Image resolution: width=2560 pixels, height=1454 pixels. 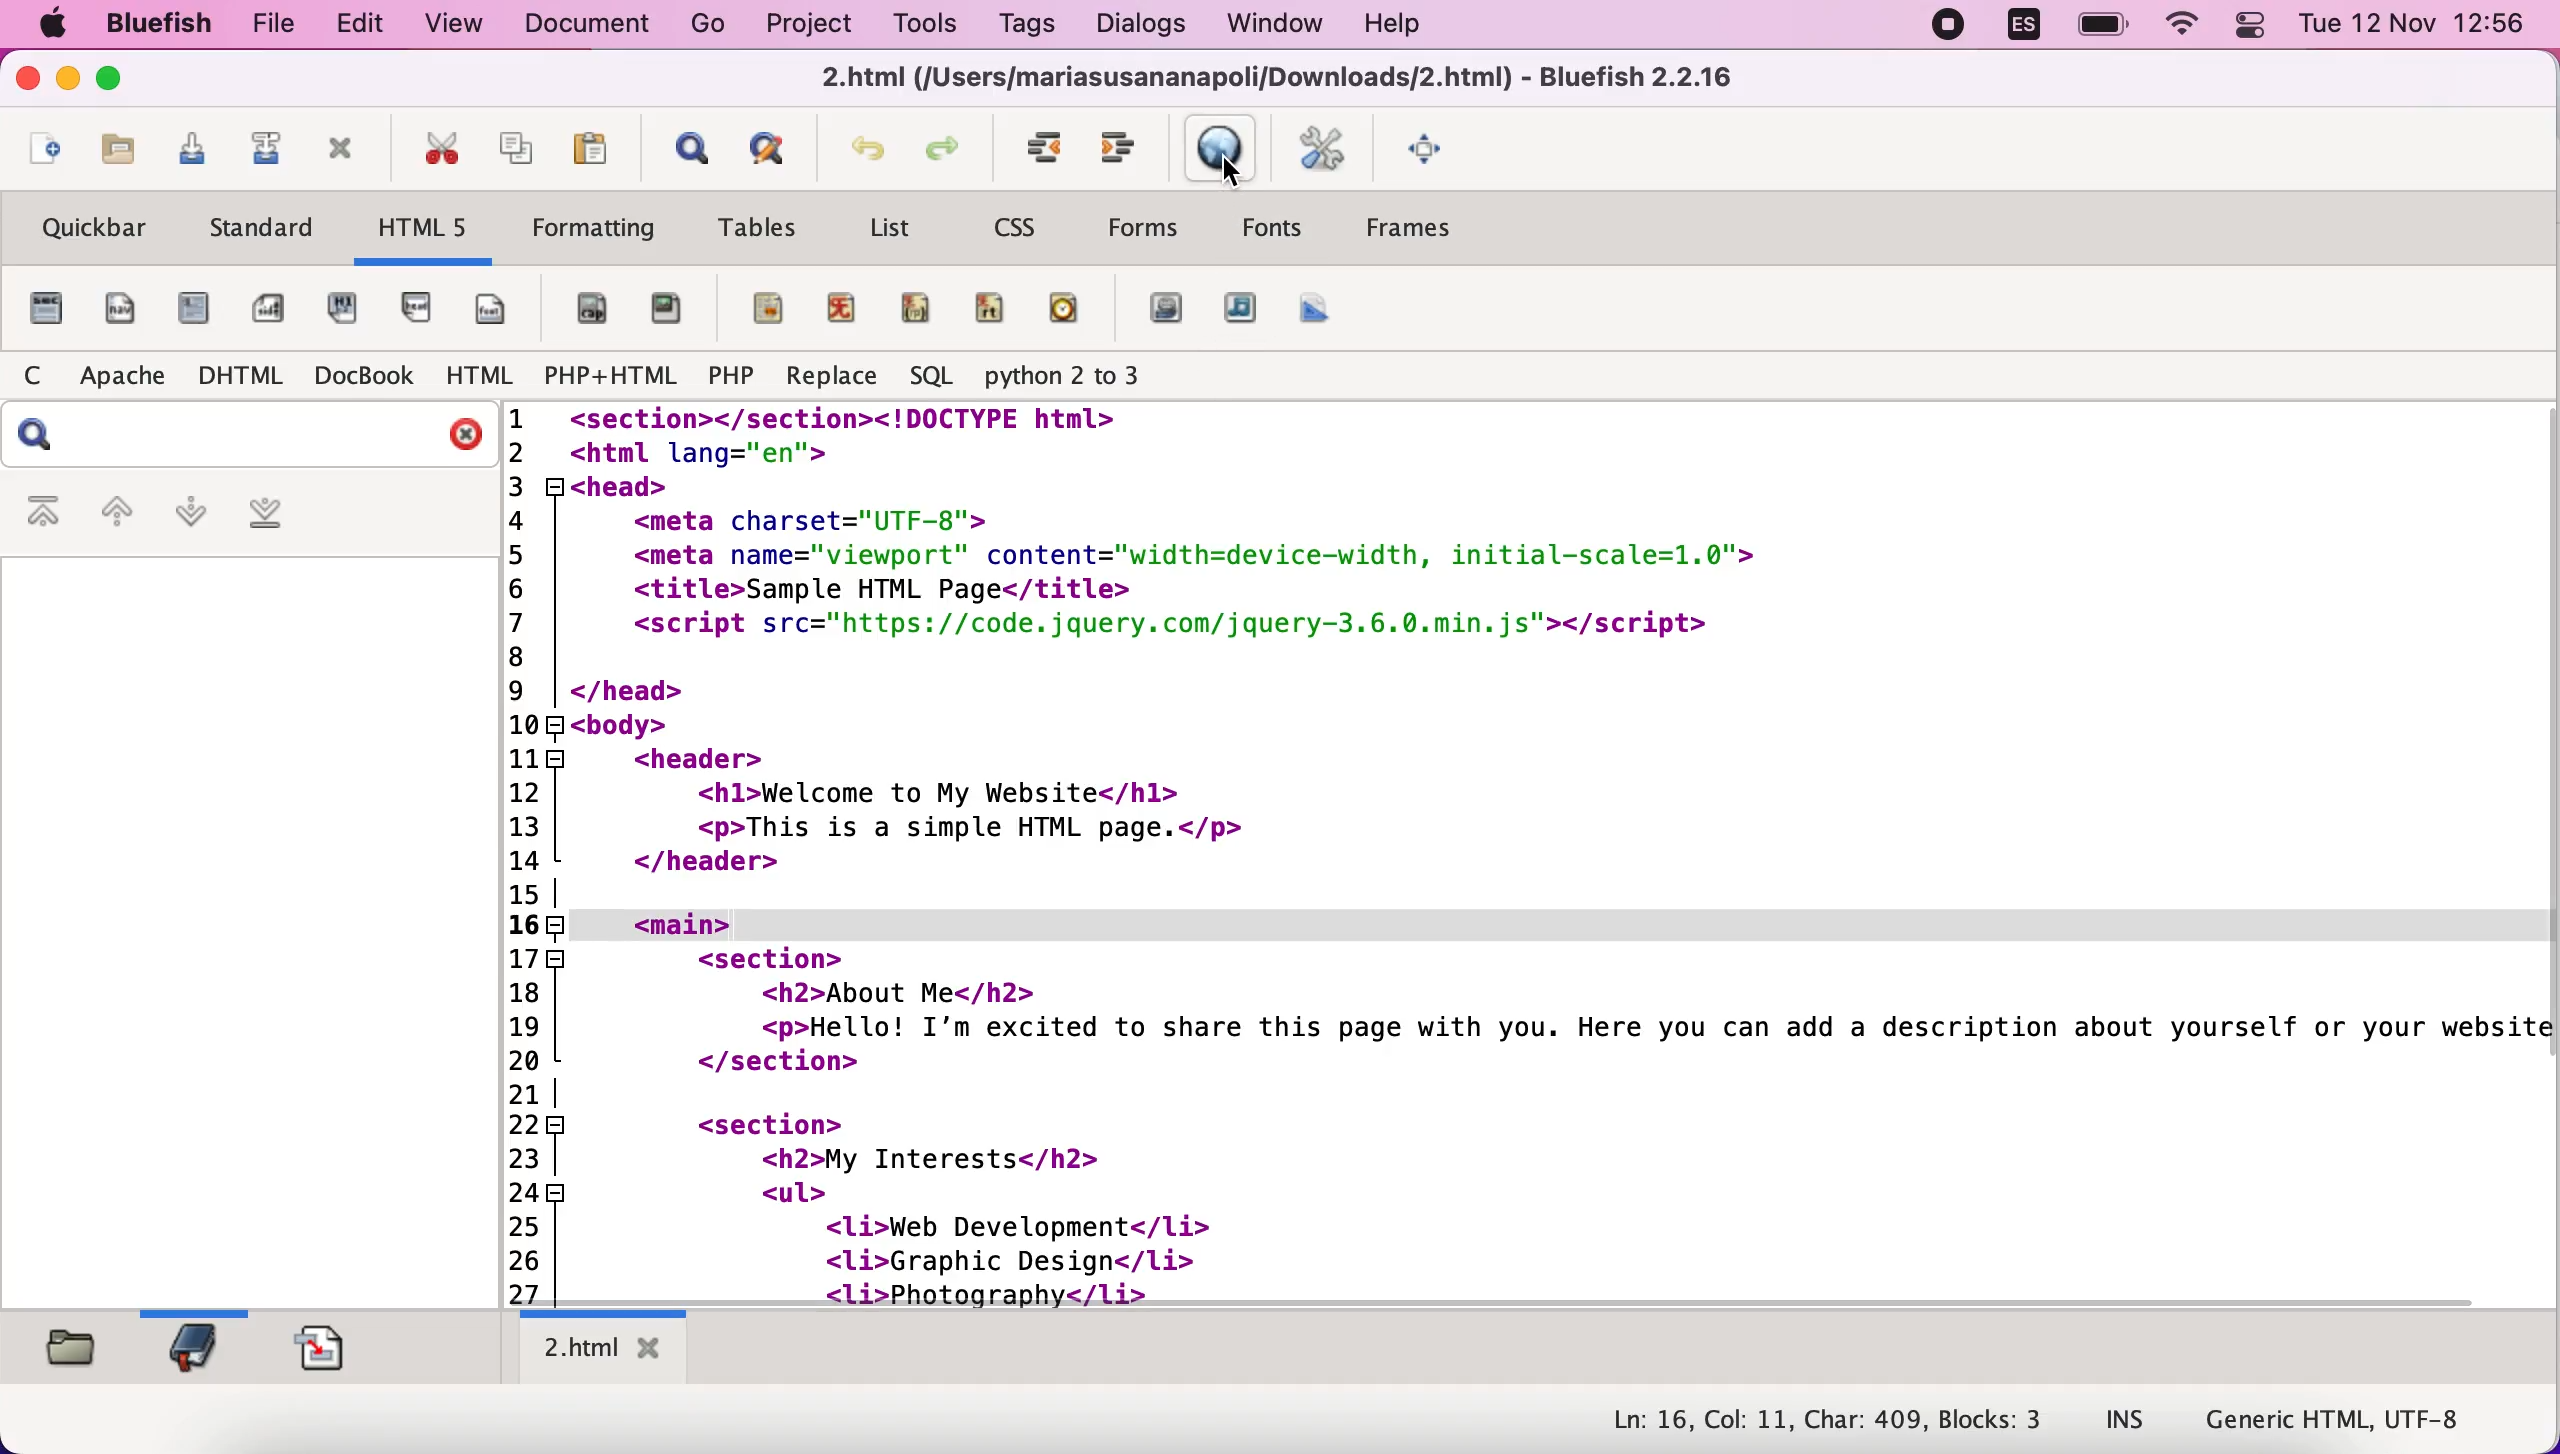 What do you see at coordinates (599, 1346) in the screenshot?
I see `2.html` at bounding box center [599, 1346].